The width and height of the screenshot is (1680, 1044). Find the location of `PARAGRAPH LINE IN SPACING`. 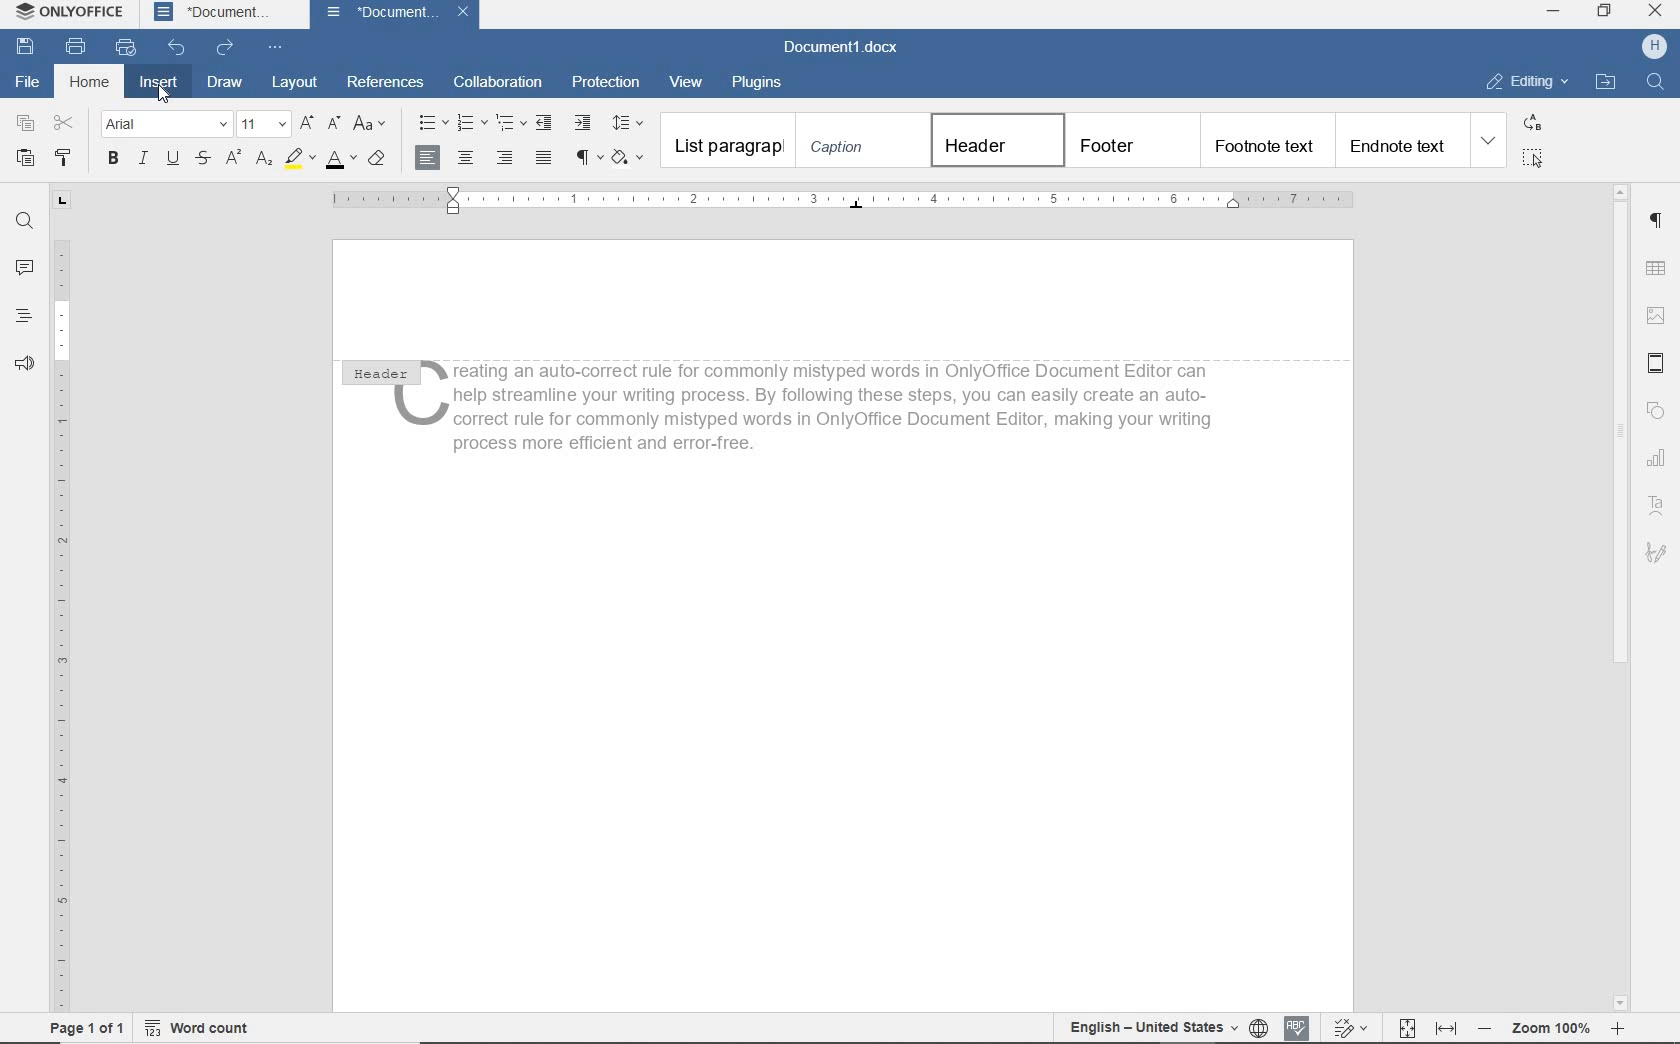

PARAGRAPH LINE IN SPACING is located at coordinates (629, 124).